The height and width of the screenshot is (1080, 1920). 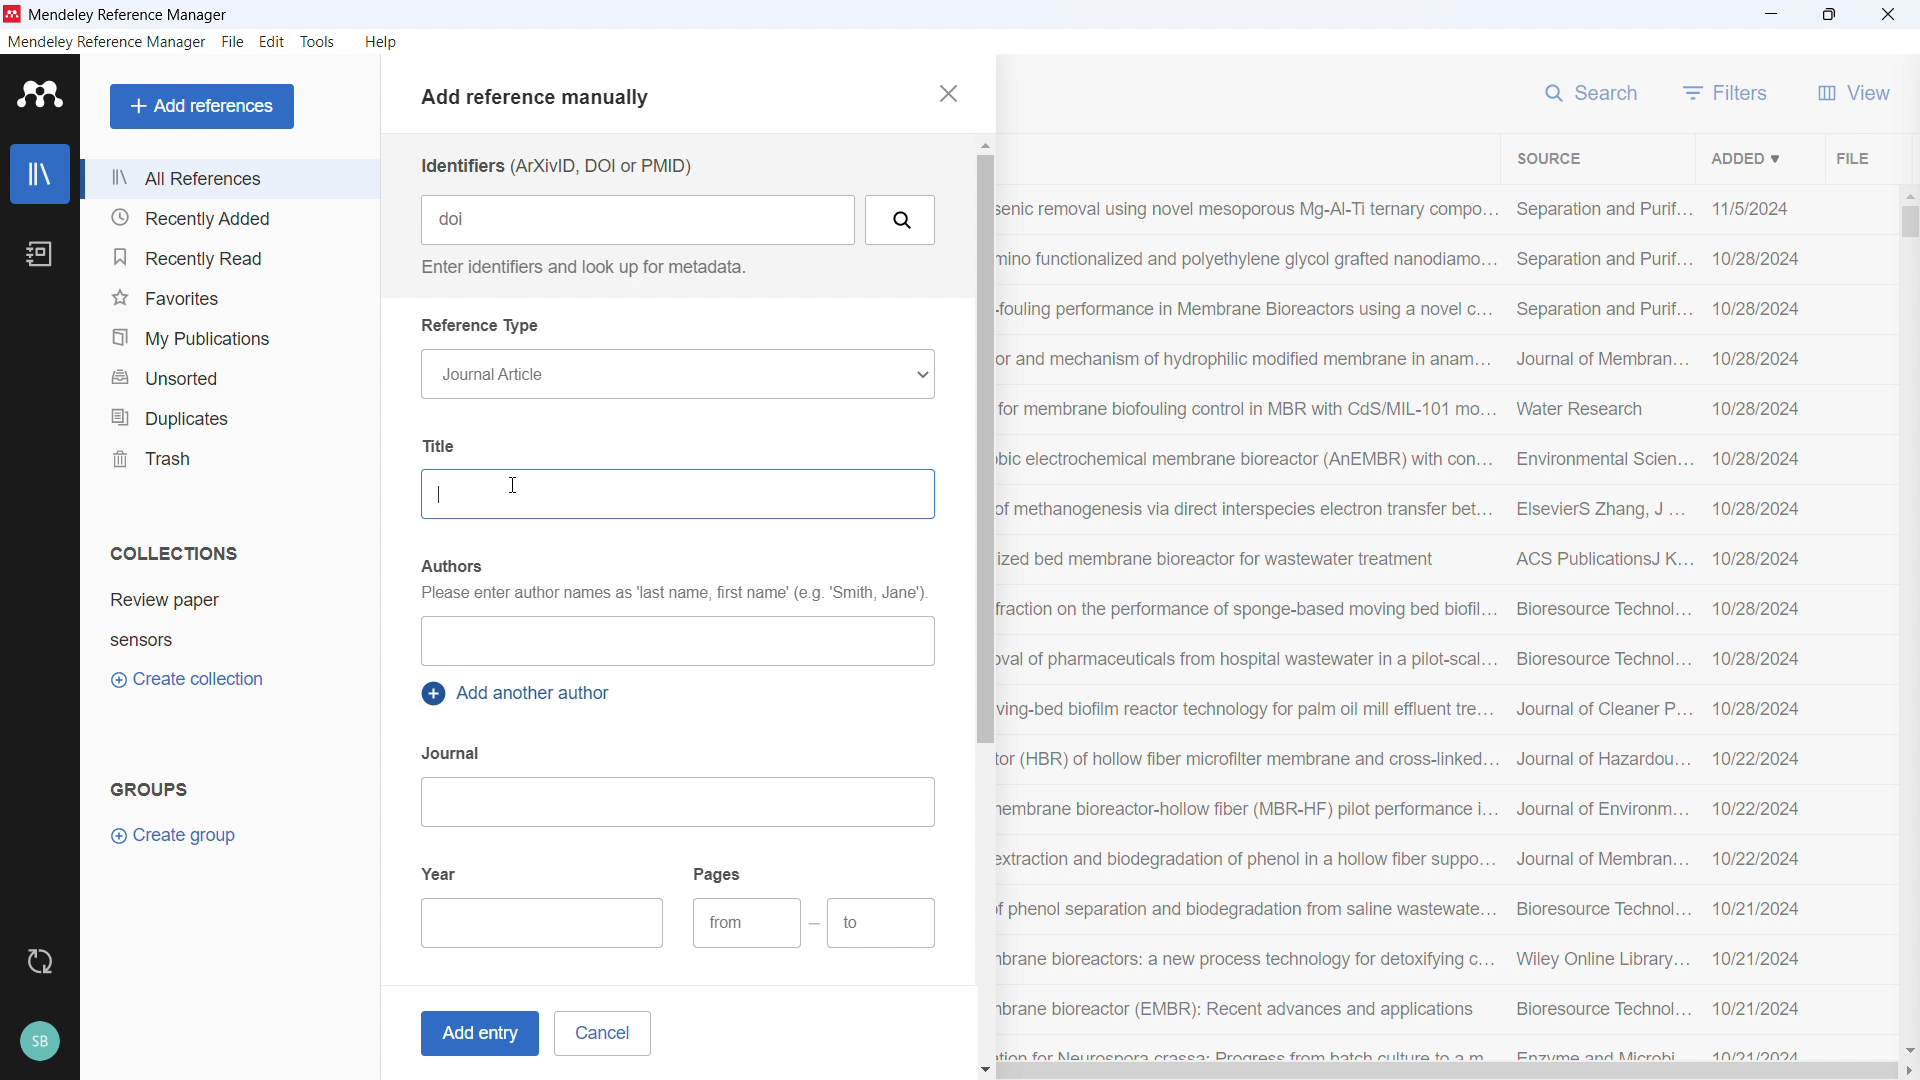 I want to click on Add references manually , so click(x=543, y=100).